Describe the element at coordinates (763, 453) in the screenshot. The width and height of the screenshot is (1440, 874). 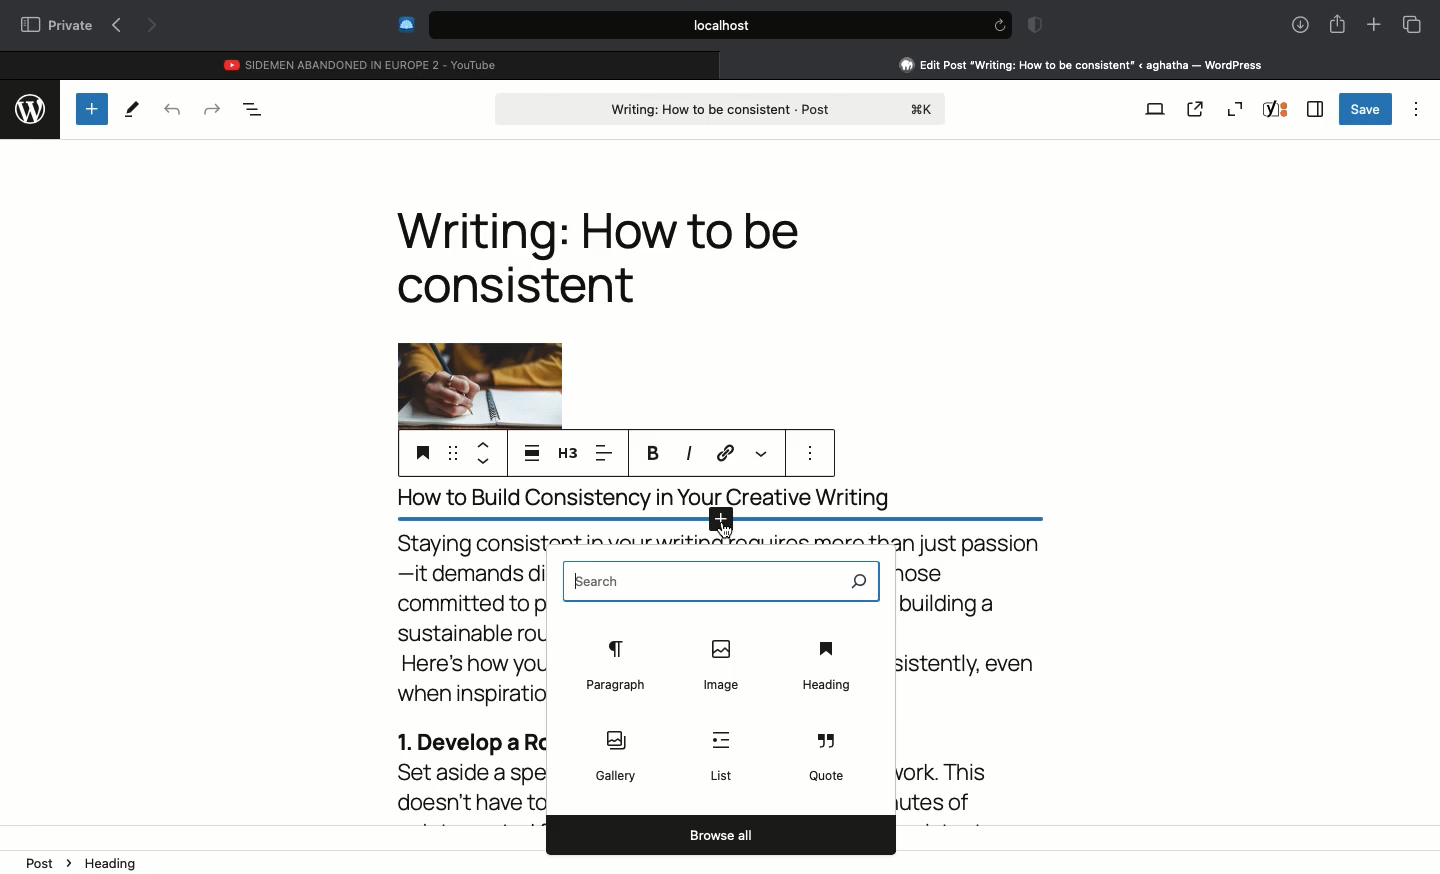
I see `More` at that location.